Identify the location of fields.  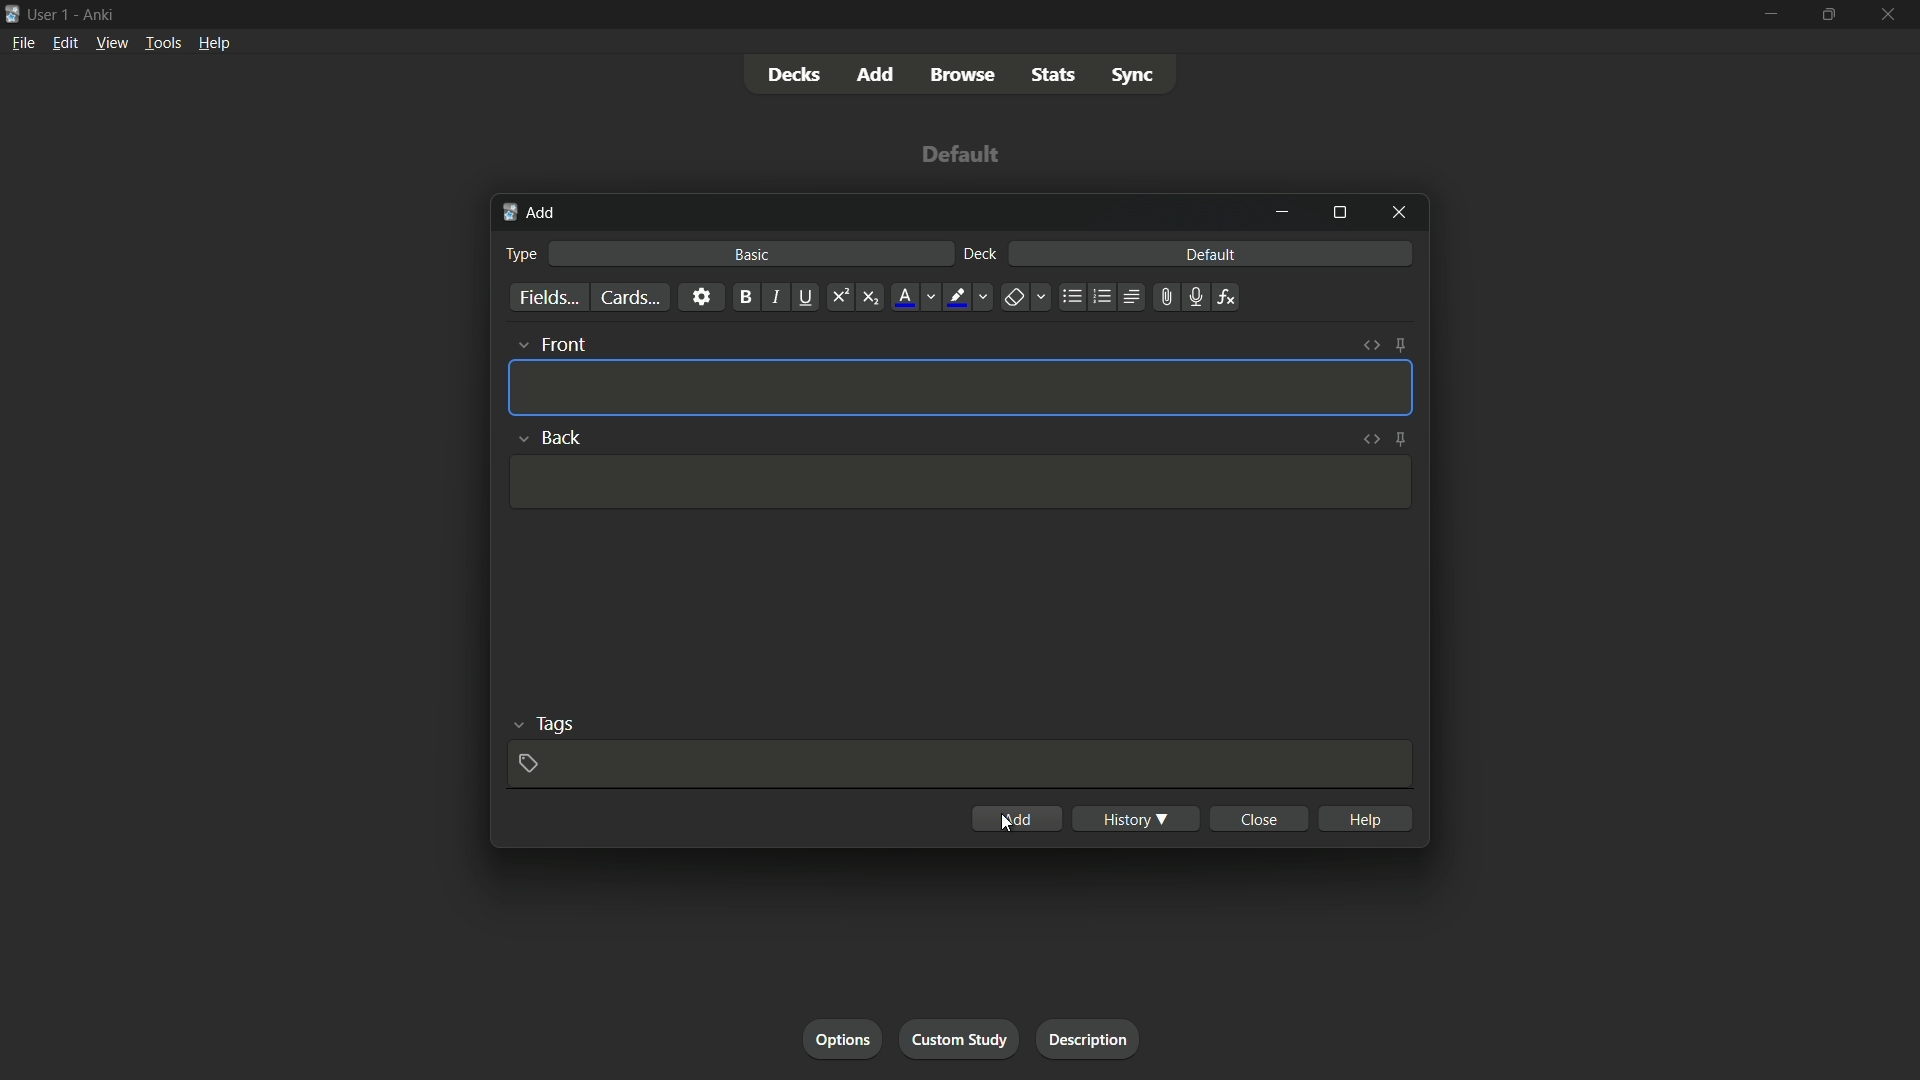
(548, 297).